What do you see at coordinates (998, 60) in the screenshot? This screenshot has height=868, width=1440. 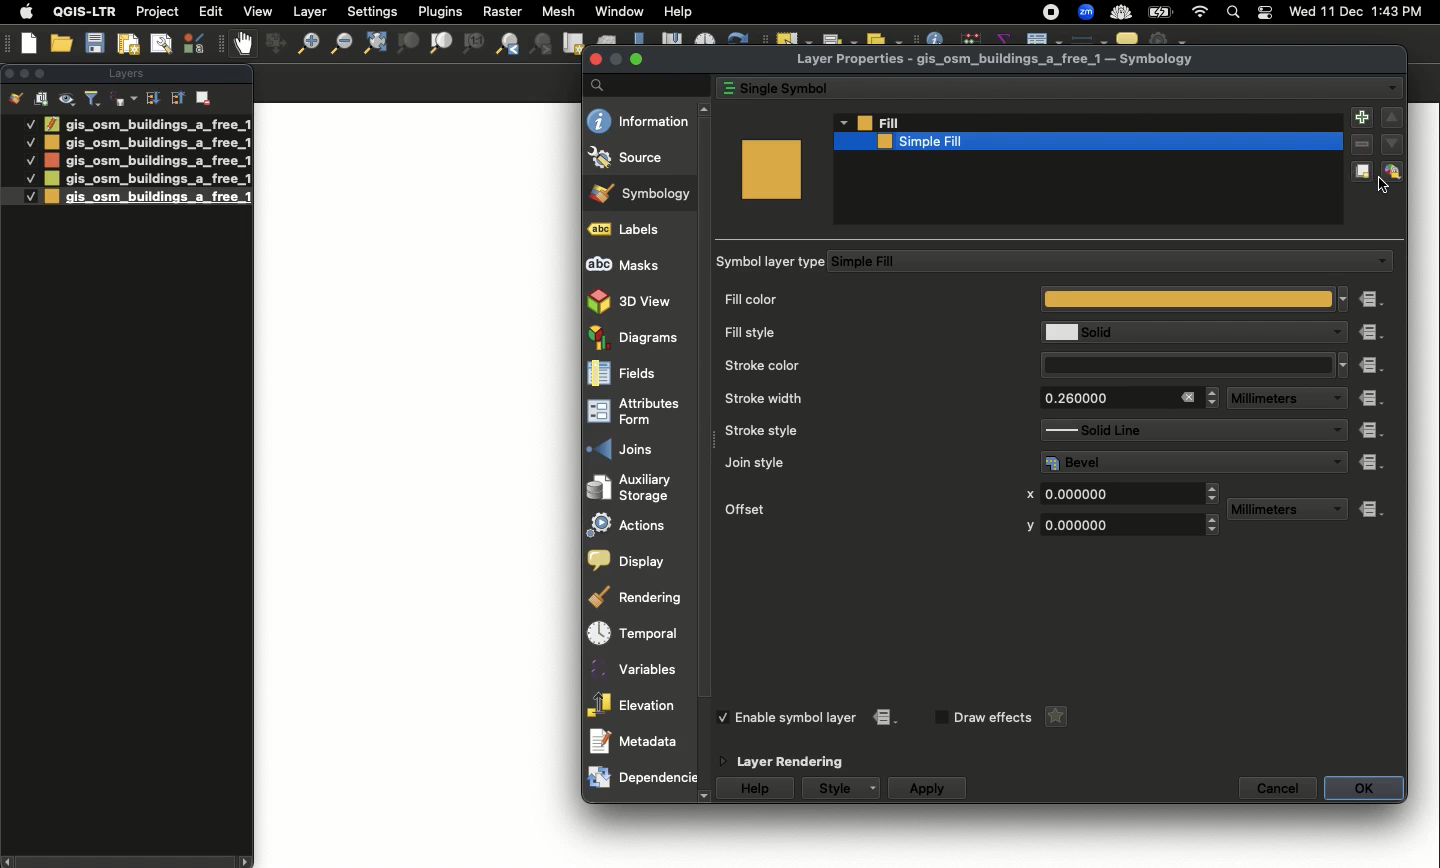 I see `Layer Properties - gis_osm_buildings_a_free_1 — Symbology` at bounding box center [998, 60].